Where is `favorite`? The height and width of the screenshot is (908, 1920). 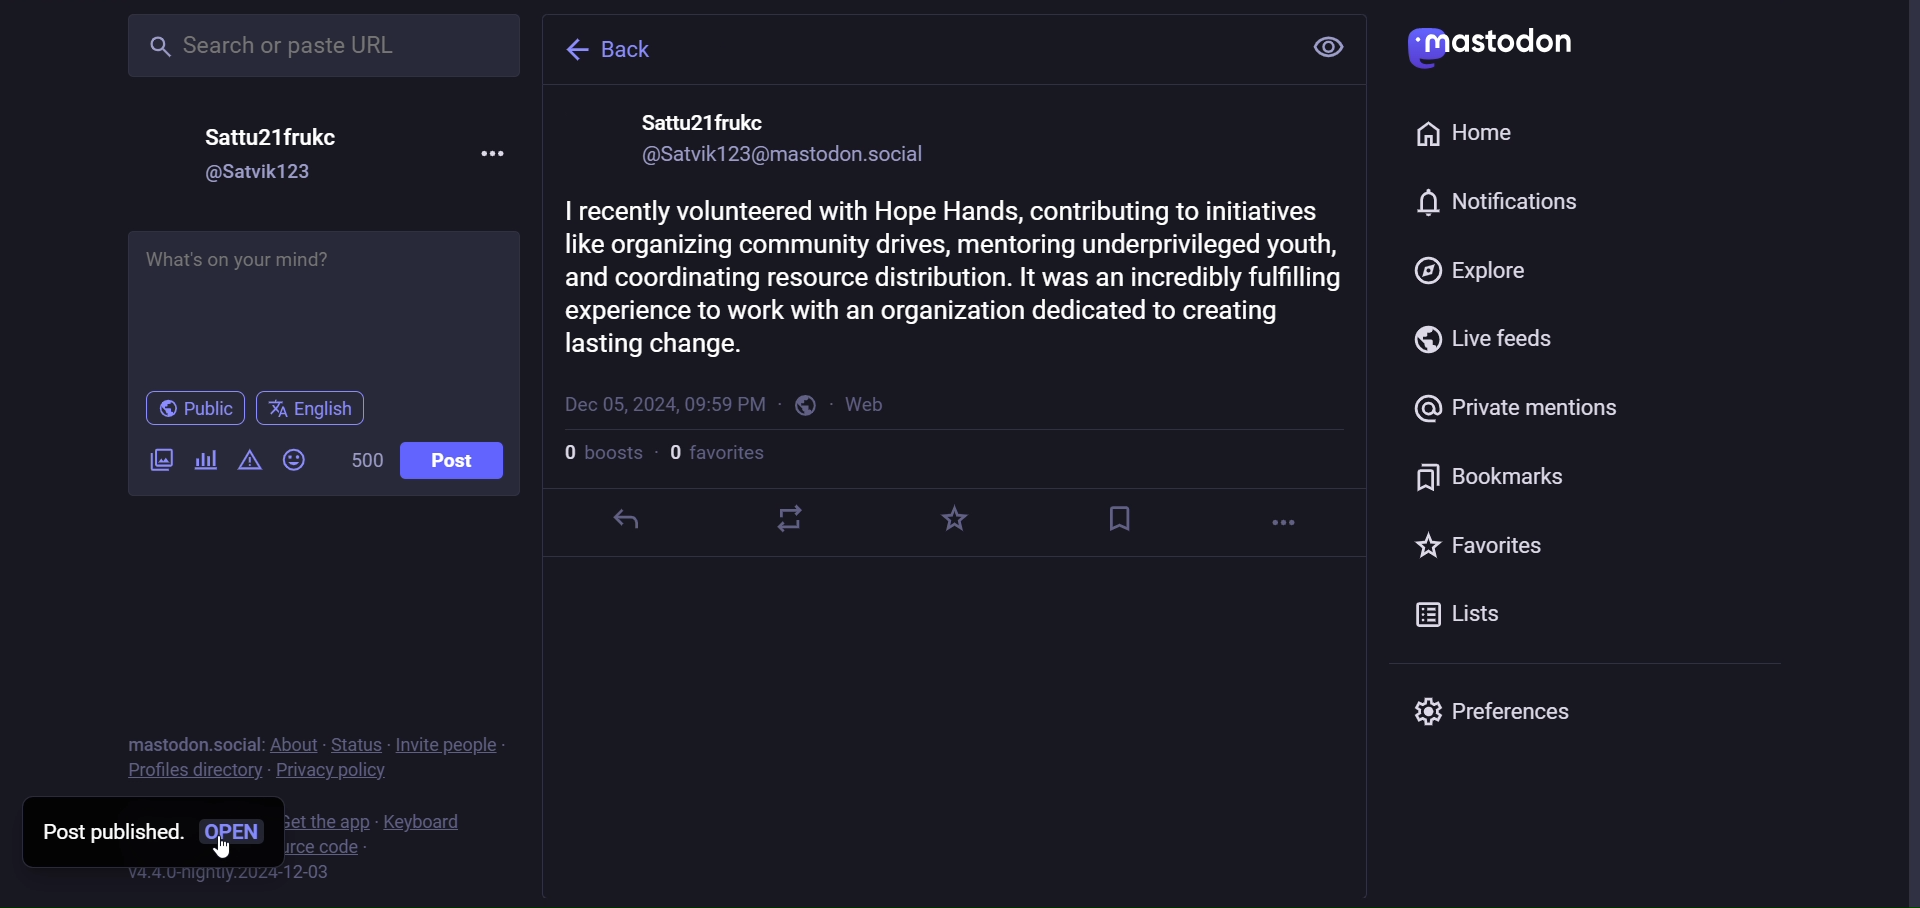 favorite is located at coordinates (954, 519).